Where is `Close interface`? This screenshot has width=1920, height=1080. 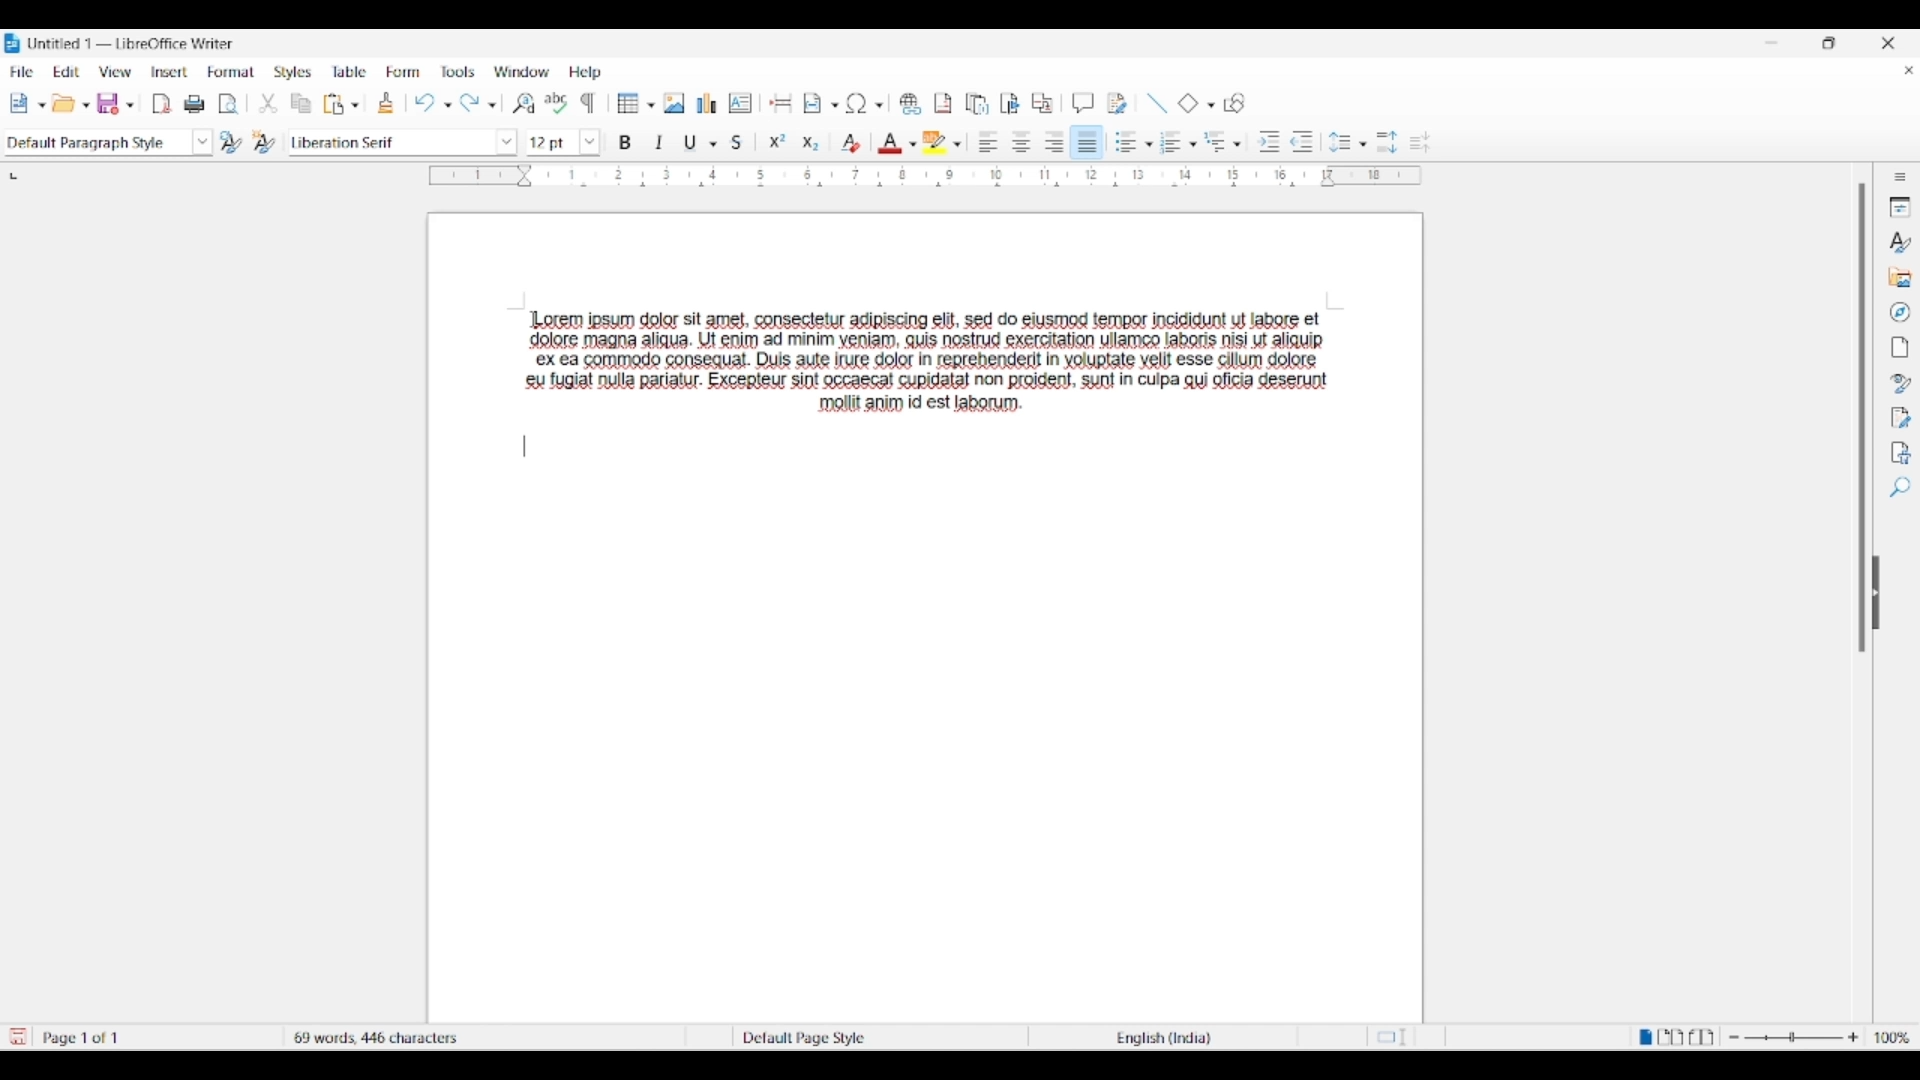 Close interface is located at coordinates (1887, 43).